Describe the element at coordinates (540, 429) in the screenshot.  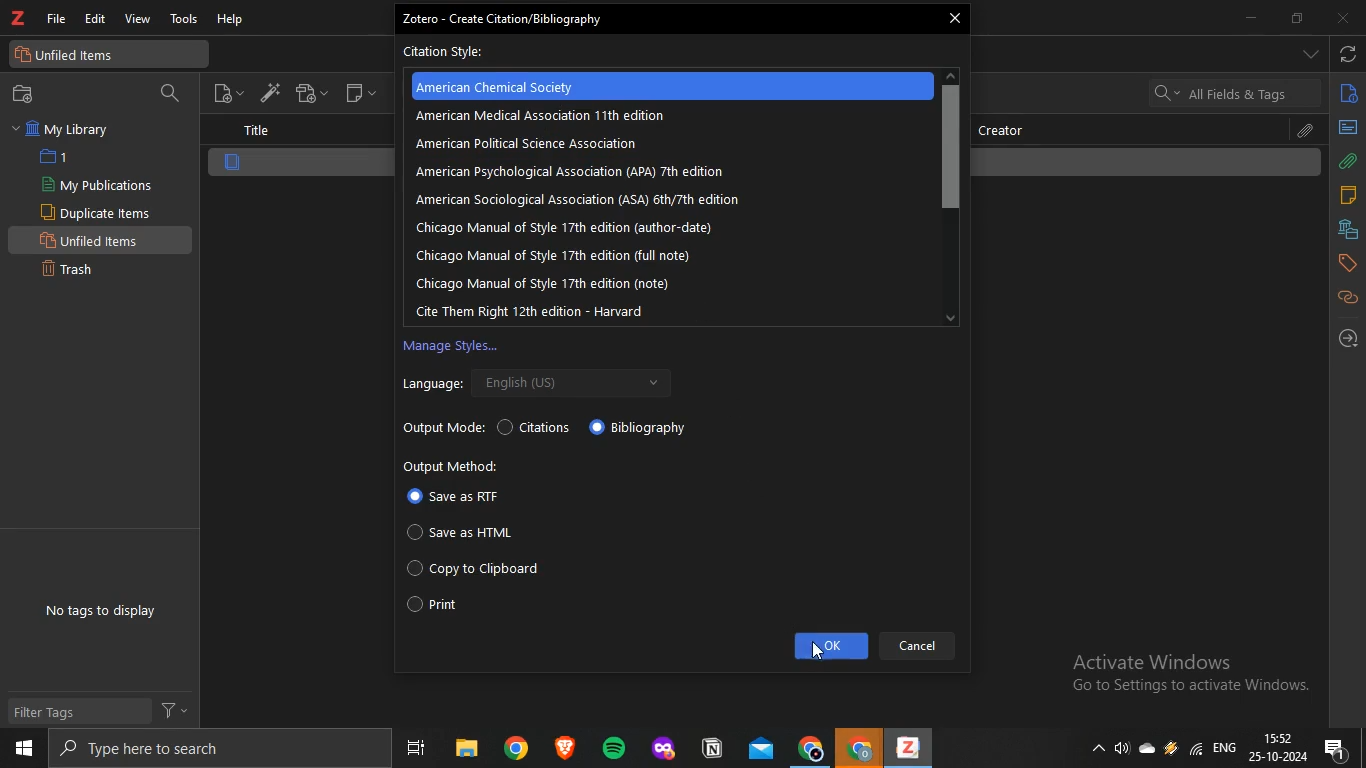
I see `Citations` at that location.